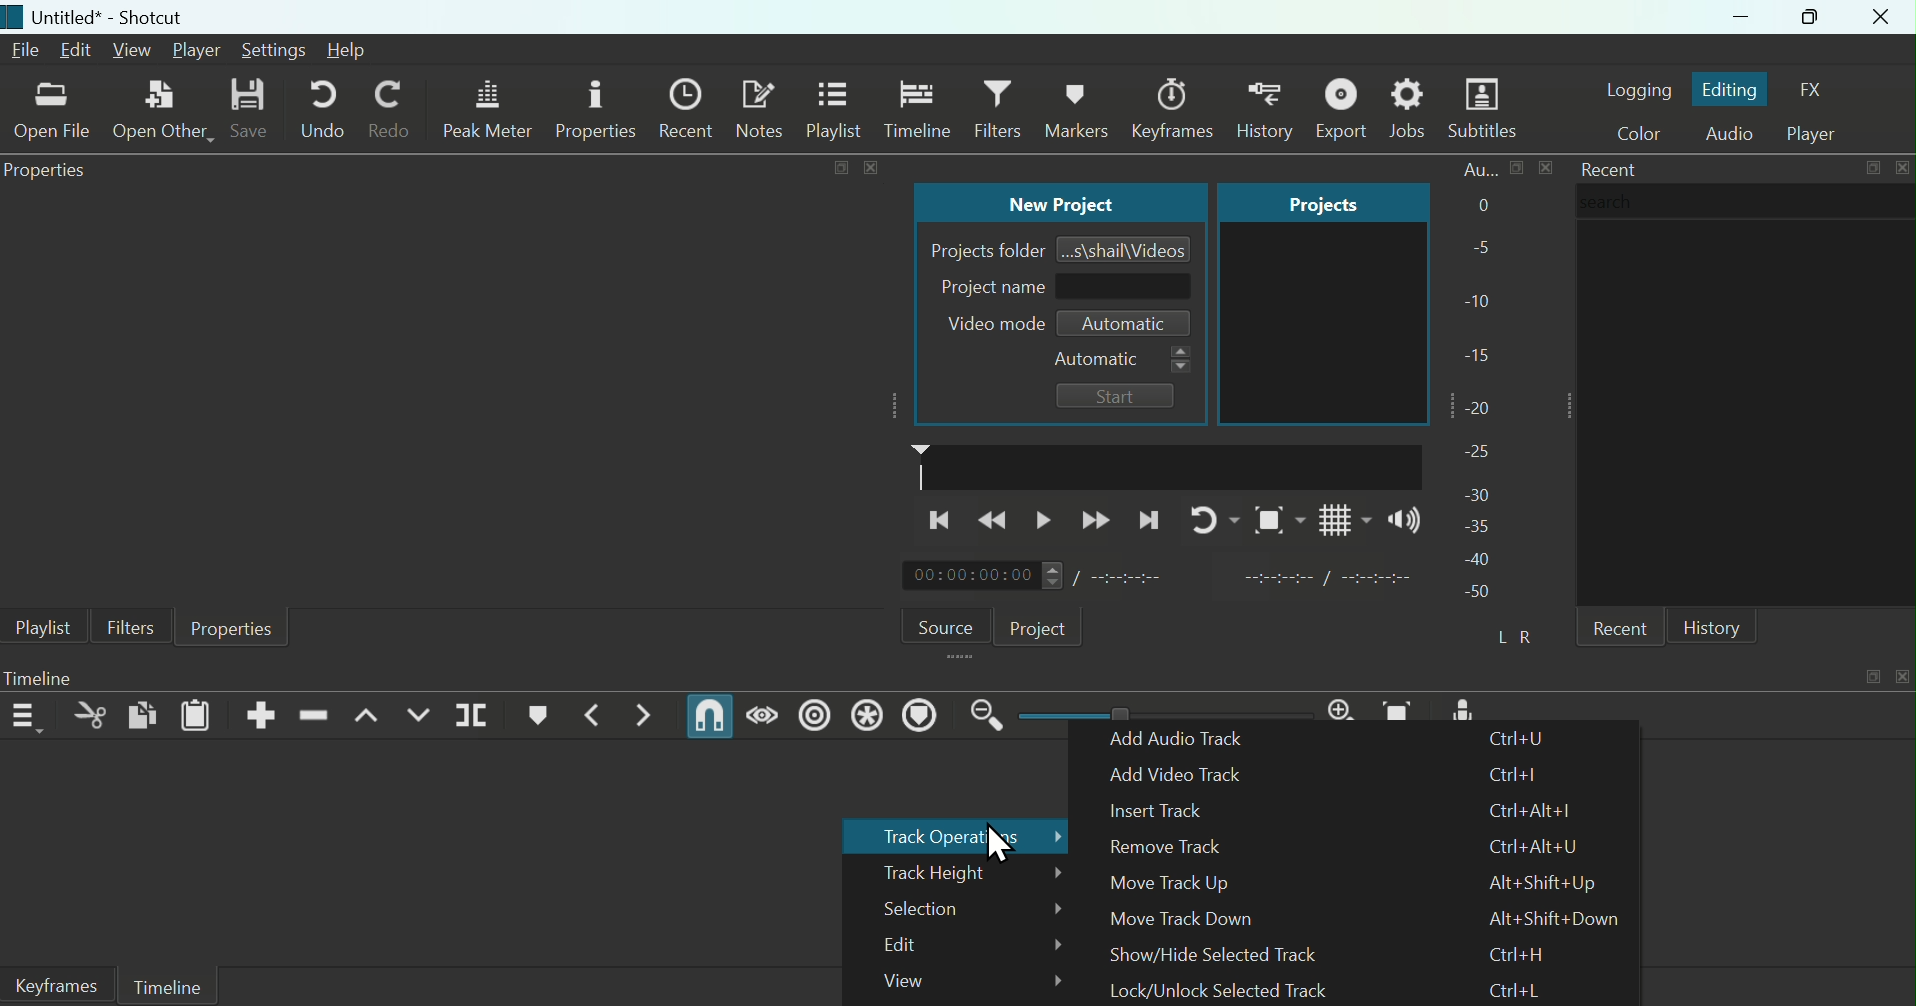 The width and height of the screenshot is (1916, 1006). Describe the element at coordinates (917, 108) in the screenshot. I see `Timeline` at that location.